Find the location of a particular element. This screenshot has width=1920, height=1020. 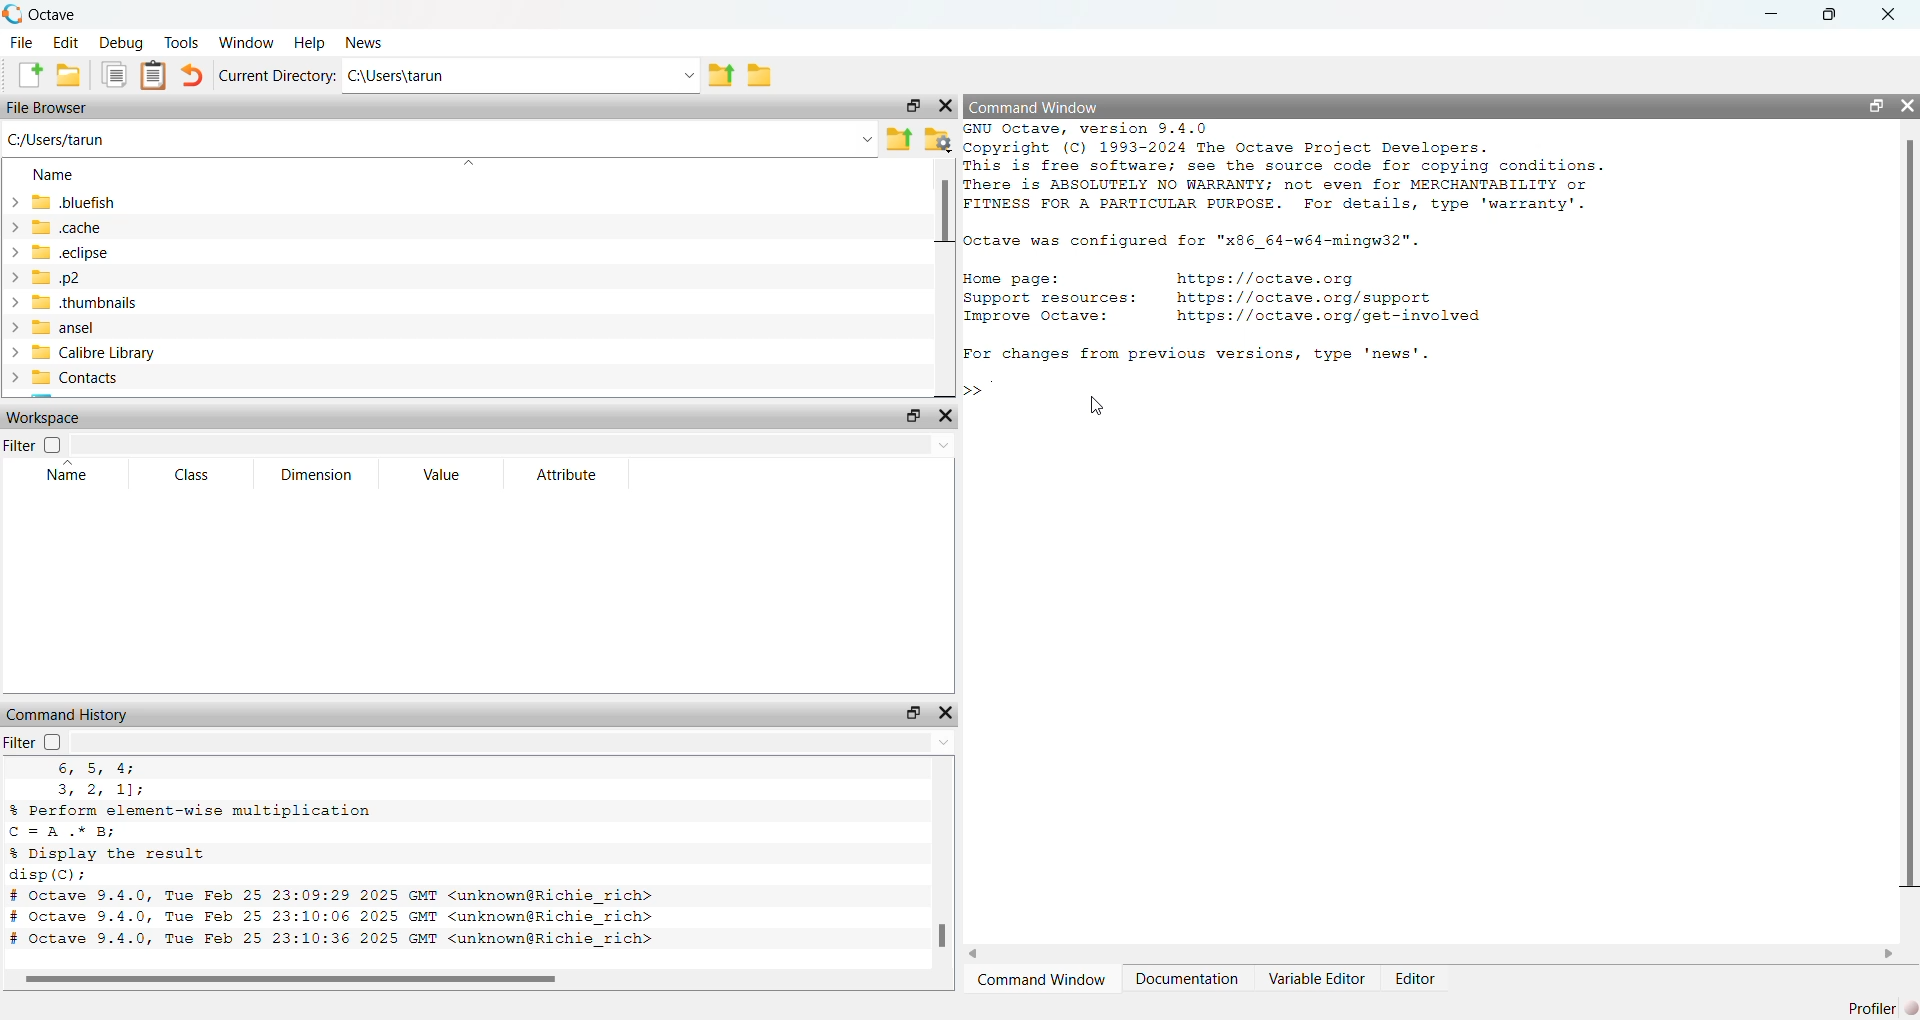

Contacts is located at coordinates (66, 378).